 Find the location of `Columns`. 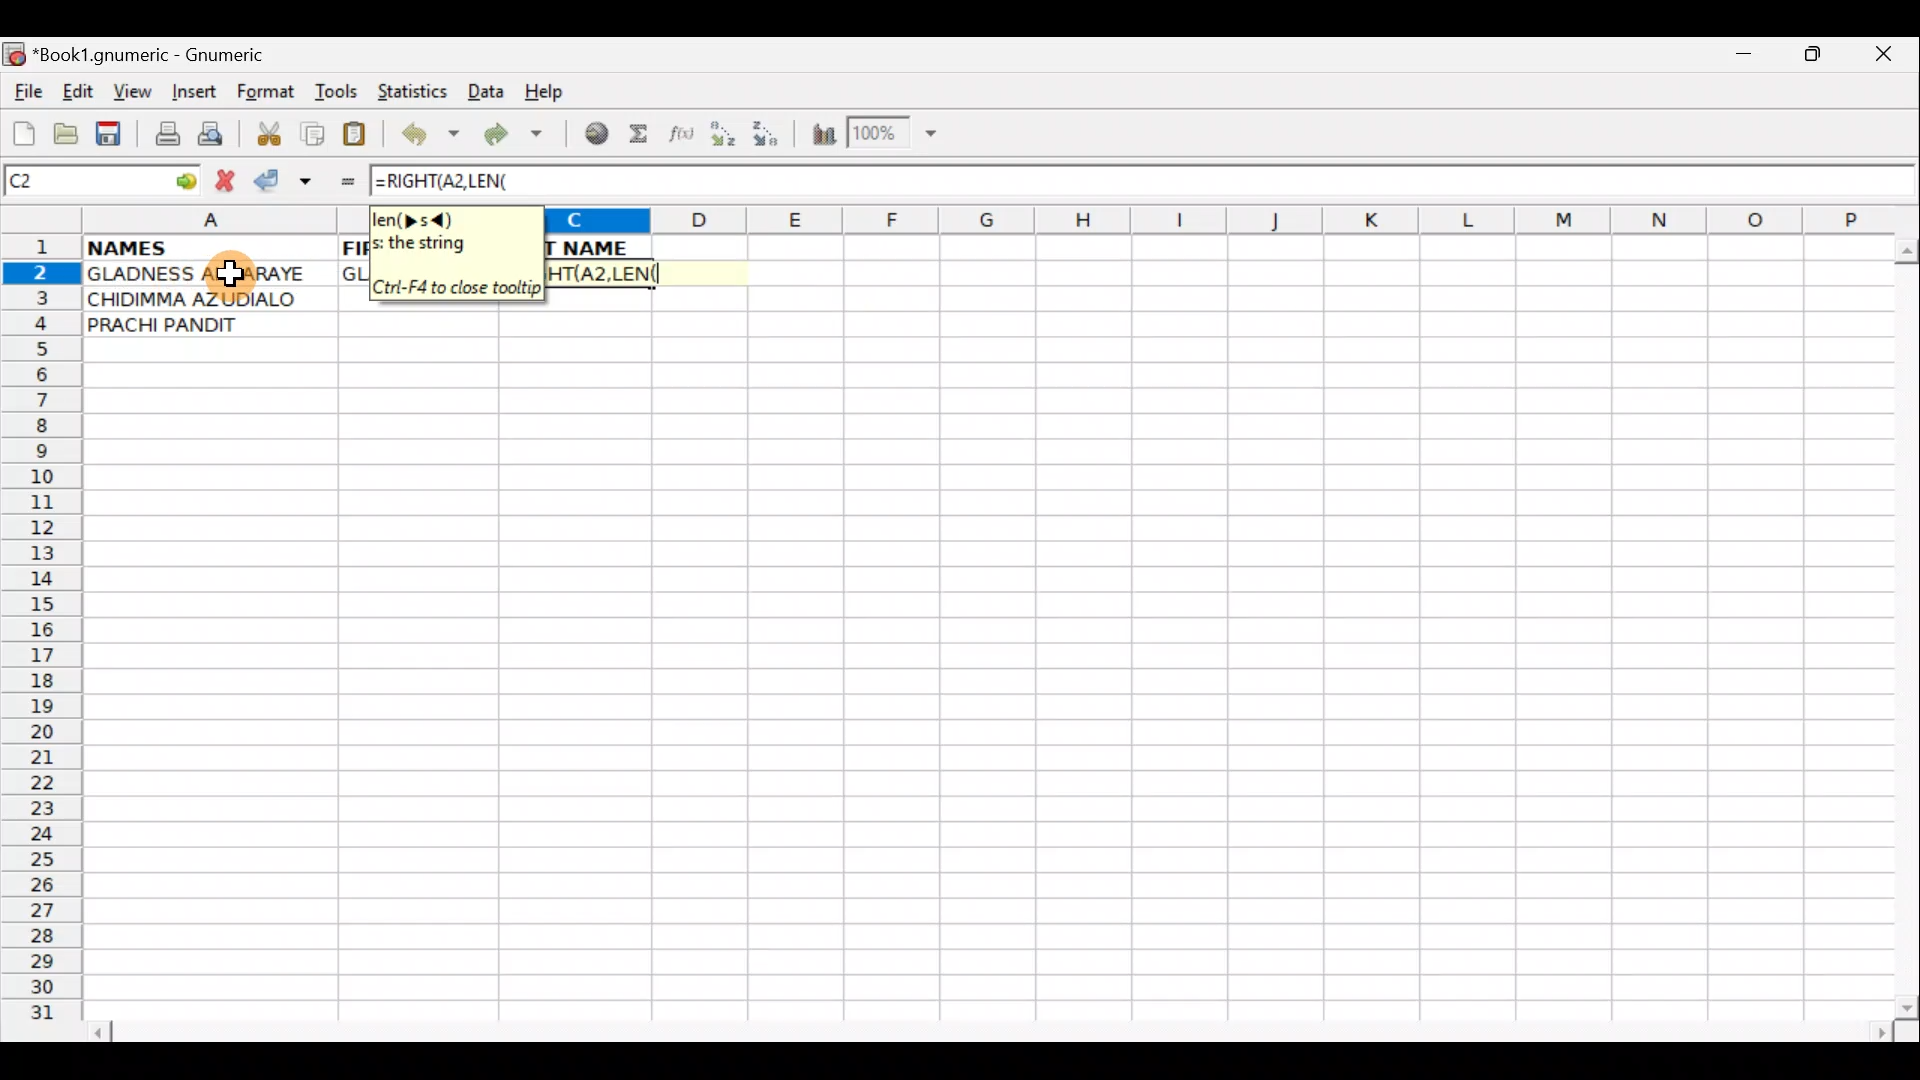

Columns is located at coordinates (1226, 219).